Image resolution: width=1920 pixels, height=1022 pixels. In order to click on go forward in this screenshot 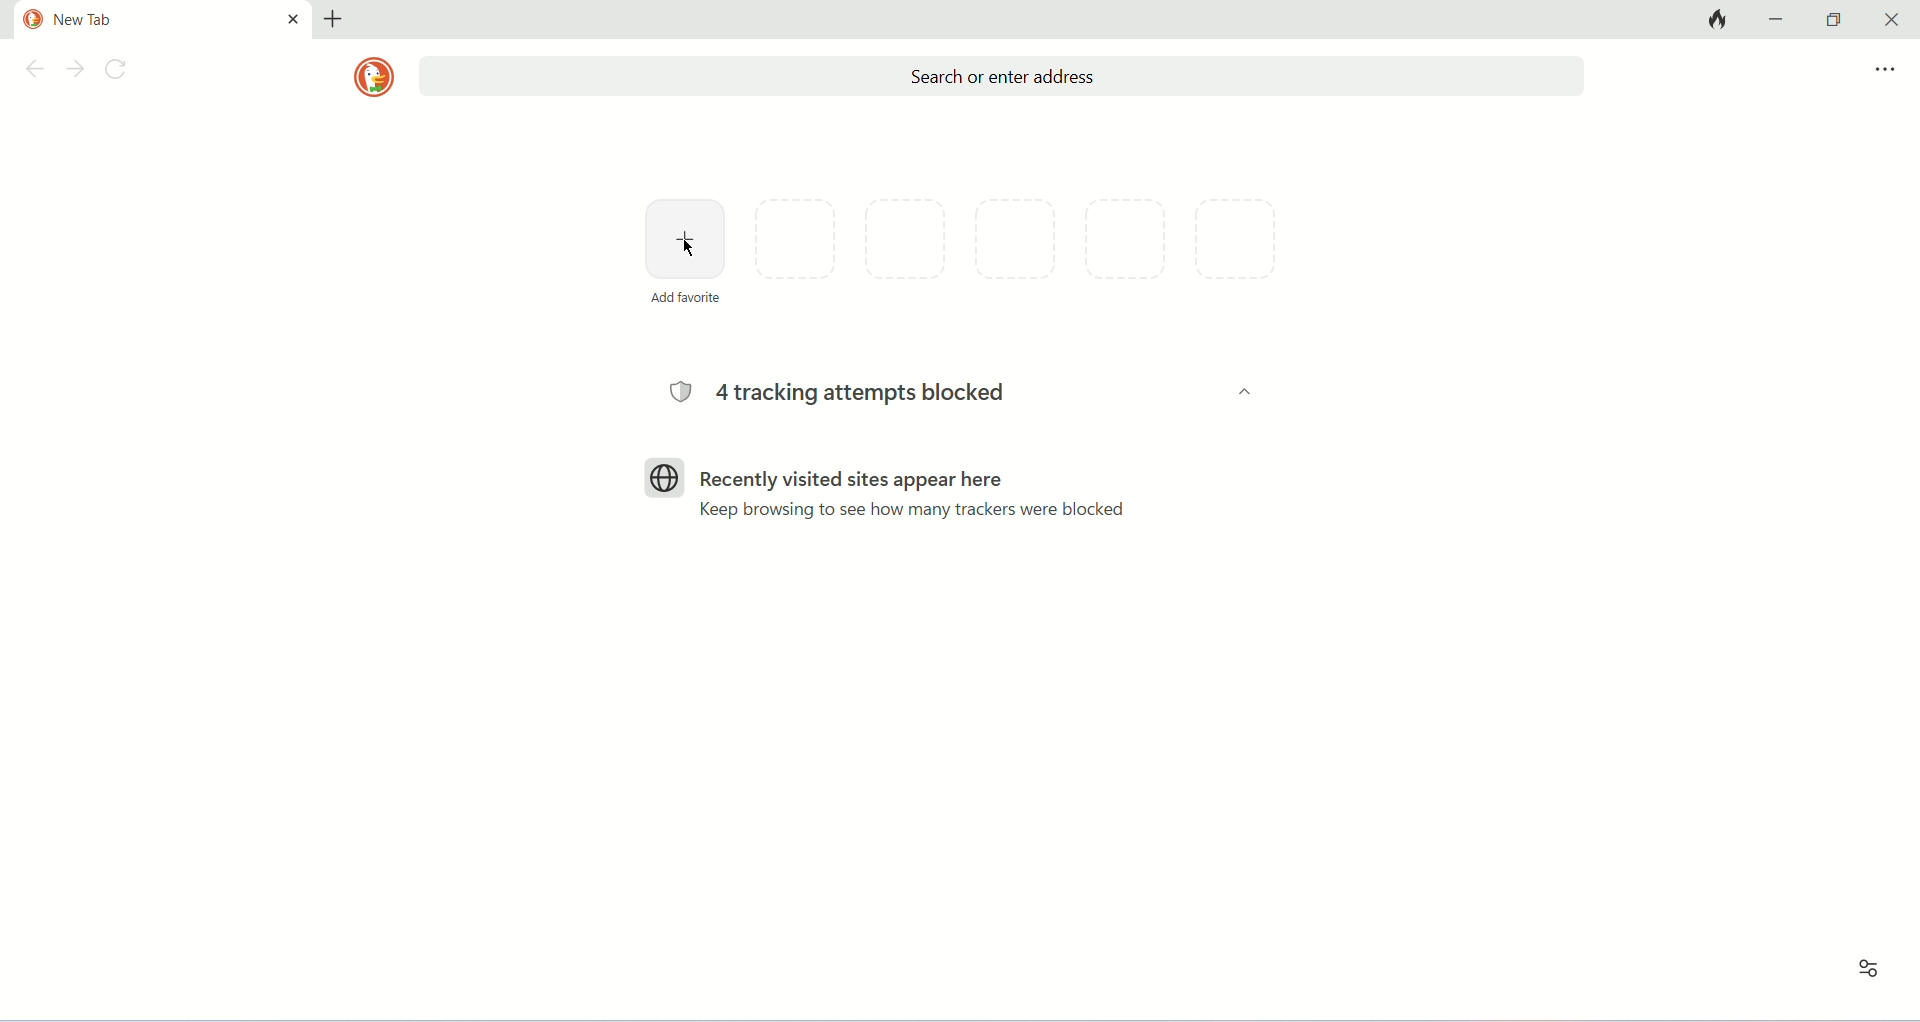, I will do `click(75, 71)`.